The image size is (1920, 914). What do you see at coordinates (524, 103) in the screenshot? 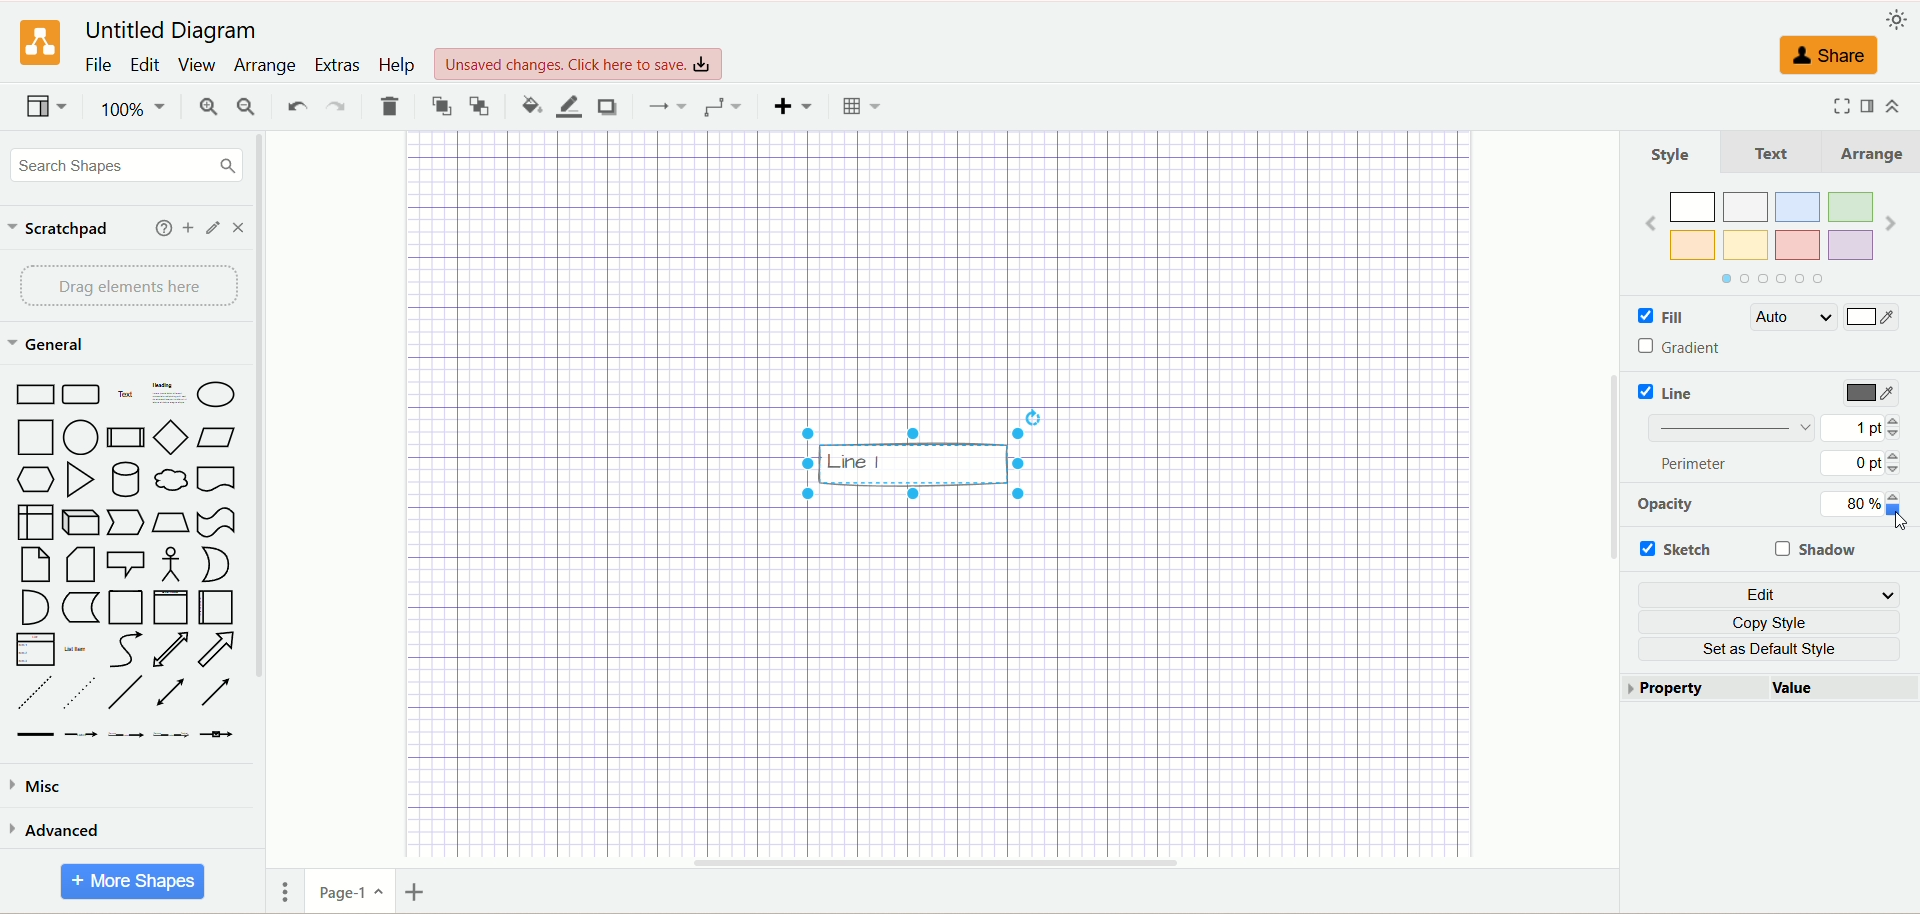
I see `fill color` at bounding box center [524, 103].